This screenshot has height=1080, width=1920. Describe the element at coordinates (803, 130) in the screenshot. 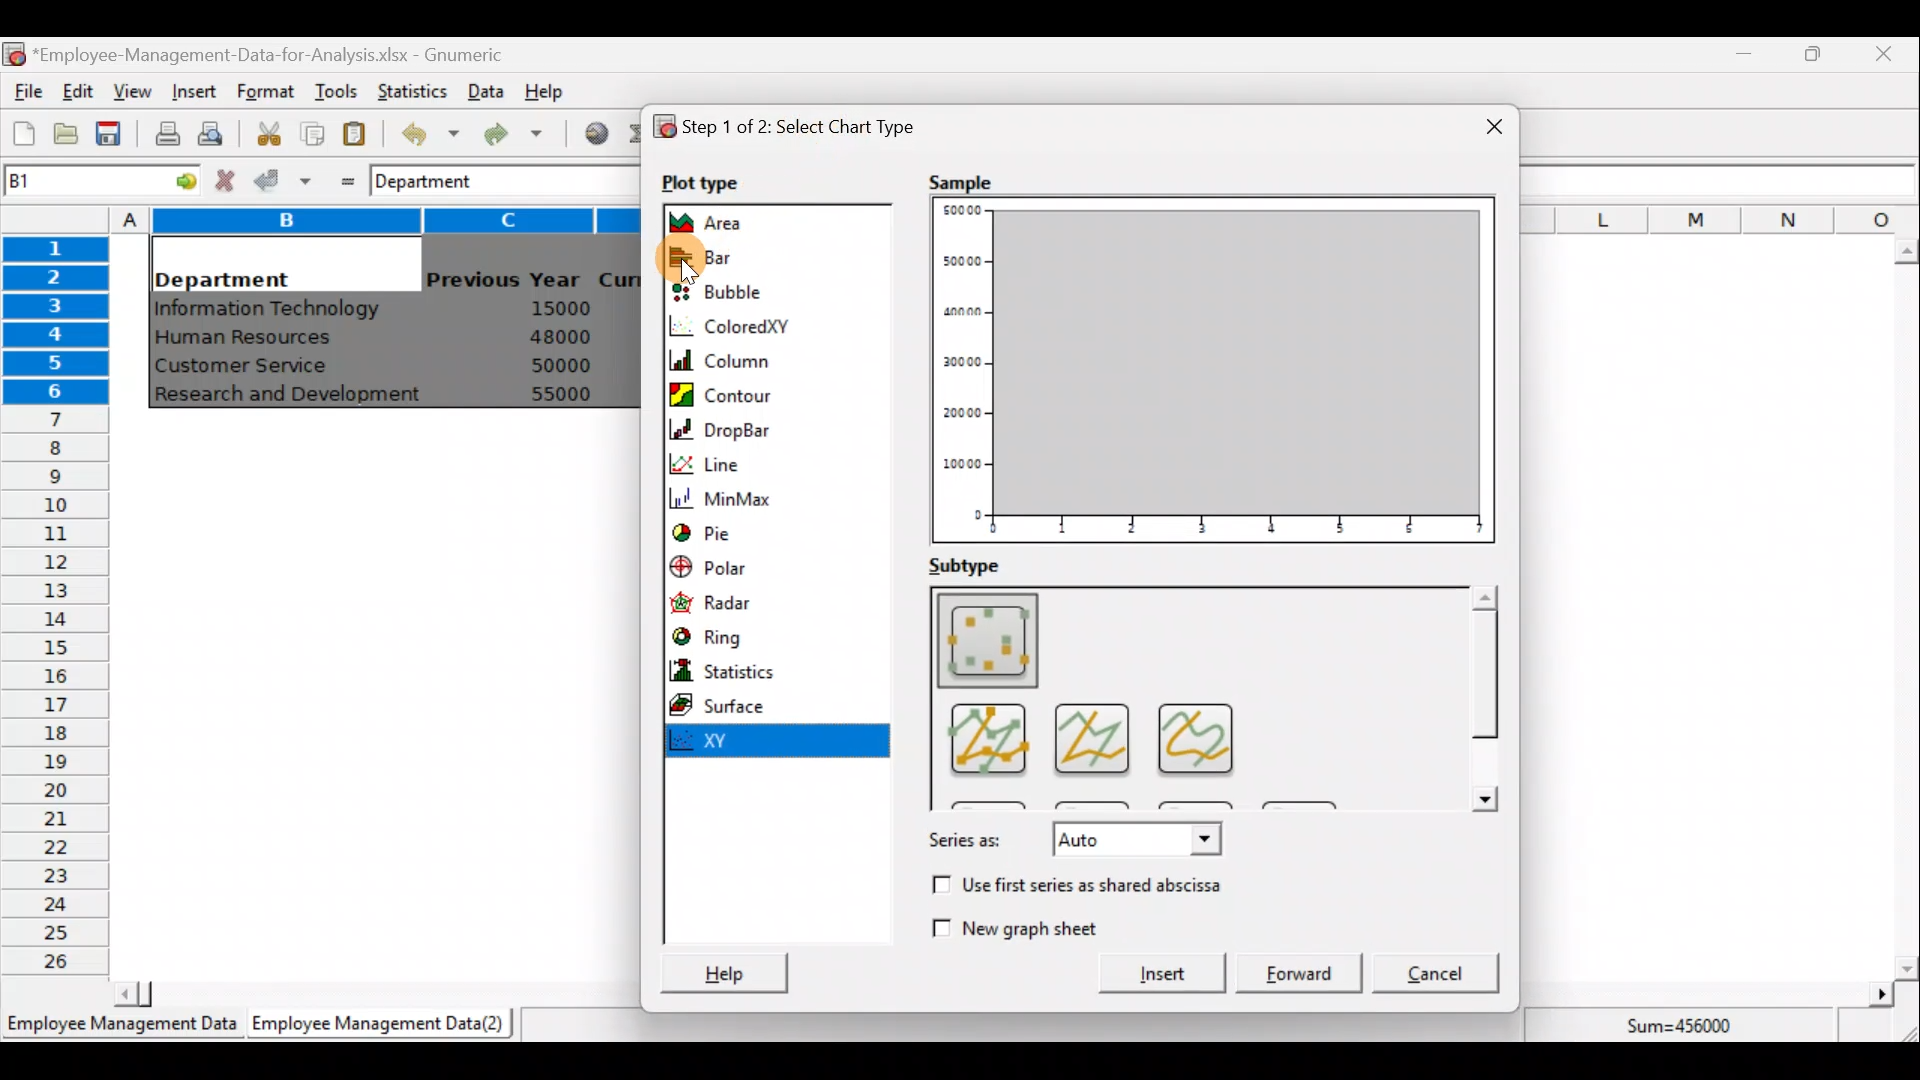

I see `Step 1 of 2: Select chart type` at that location.